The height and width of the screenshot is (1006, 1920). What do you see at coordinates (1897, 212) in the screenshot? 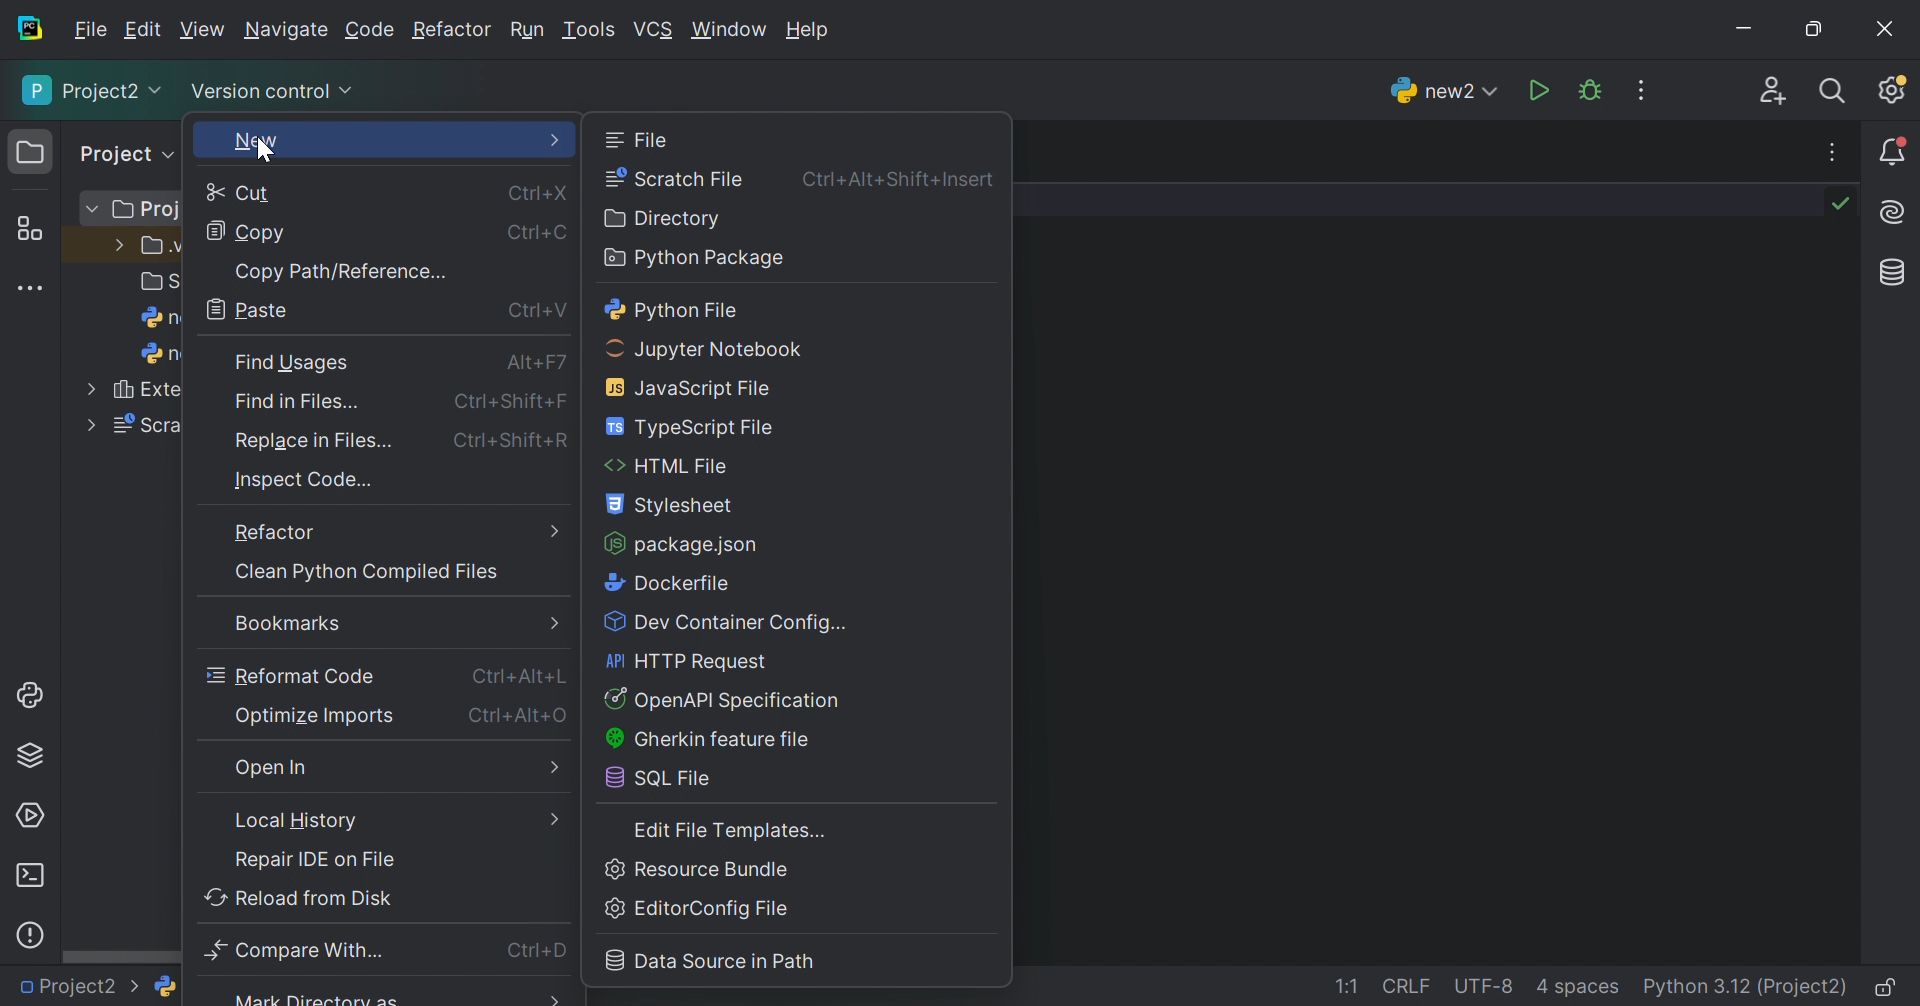
I see `AI Assistant` at bounding box center [1897, 212].